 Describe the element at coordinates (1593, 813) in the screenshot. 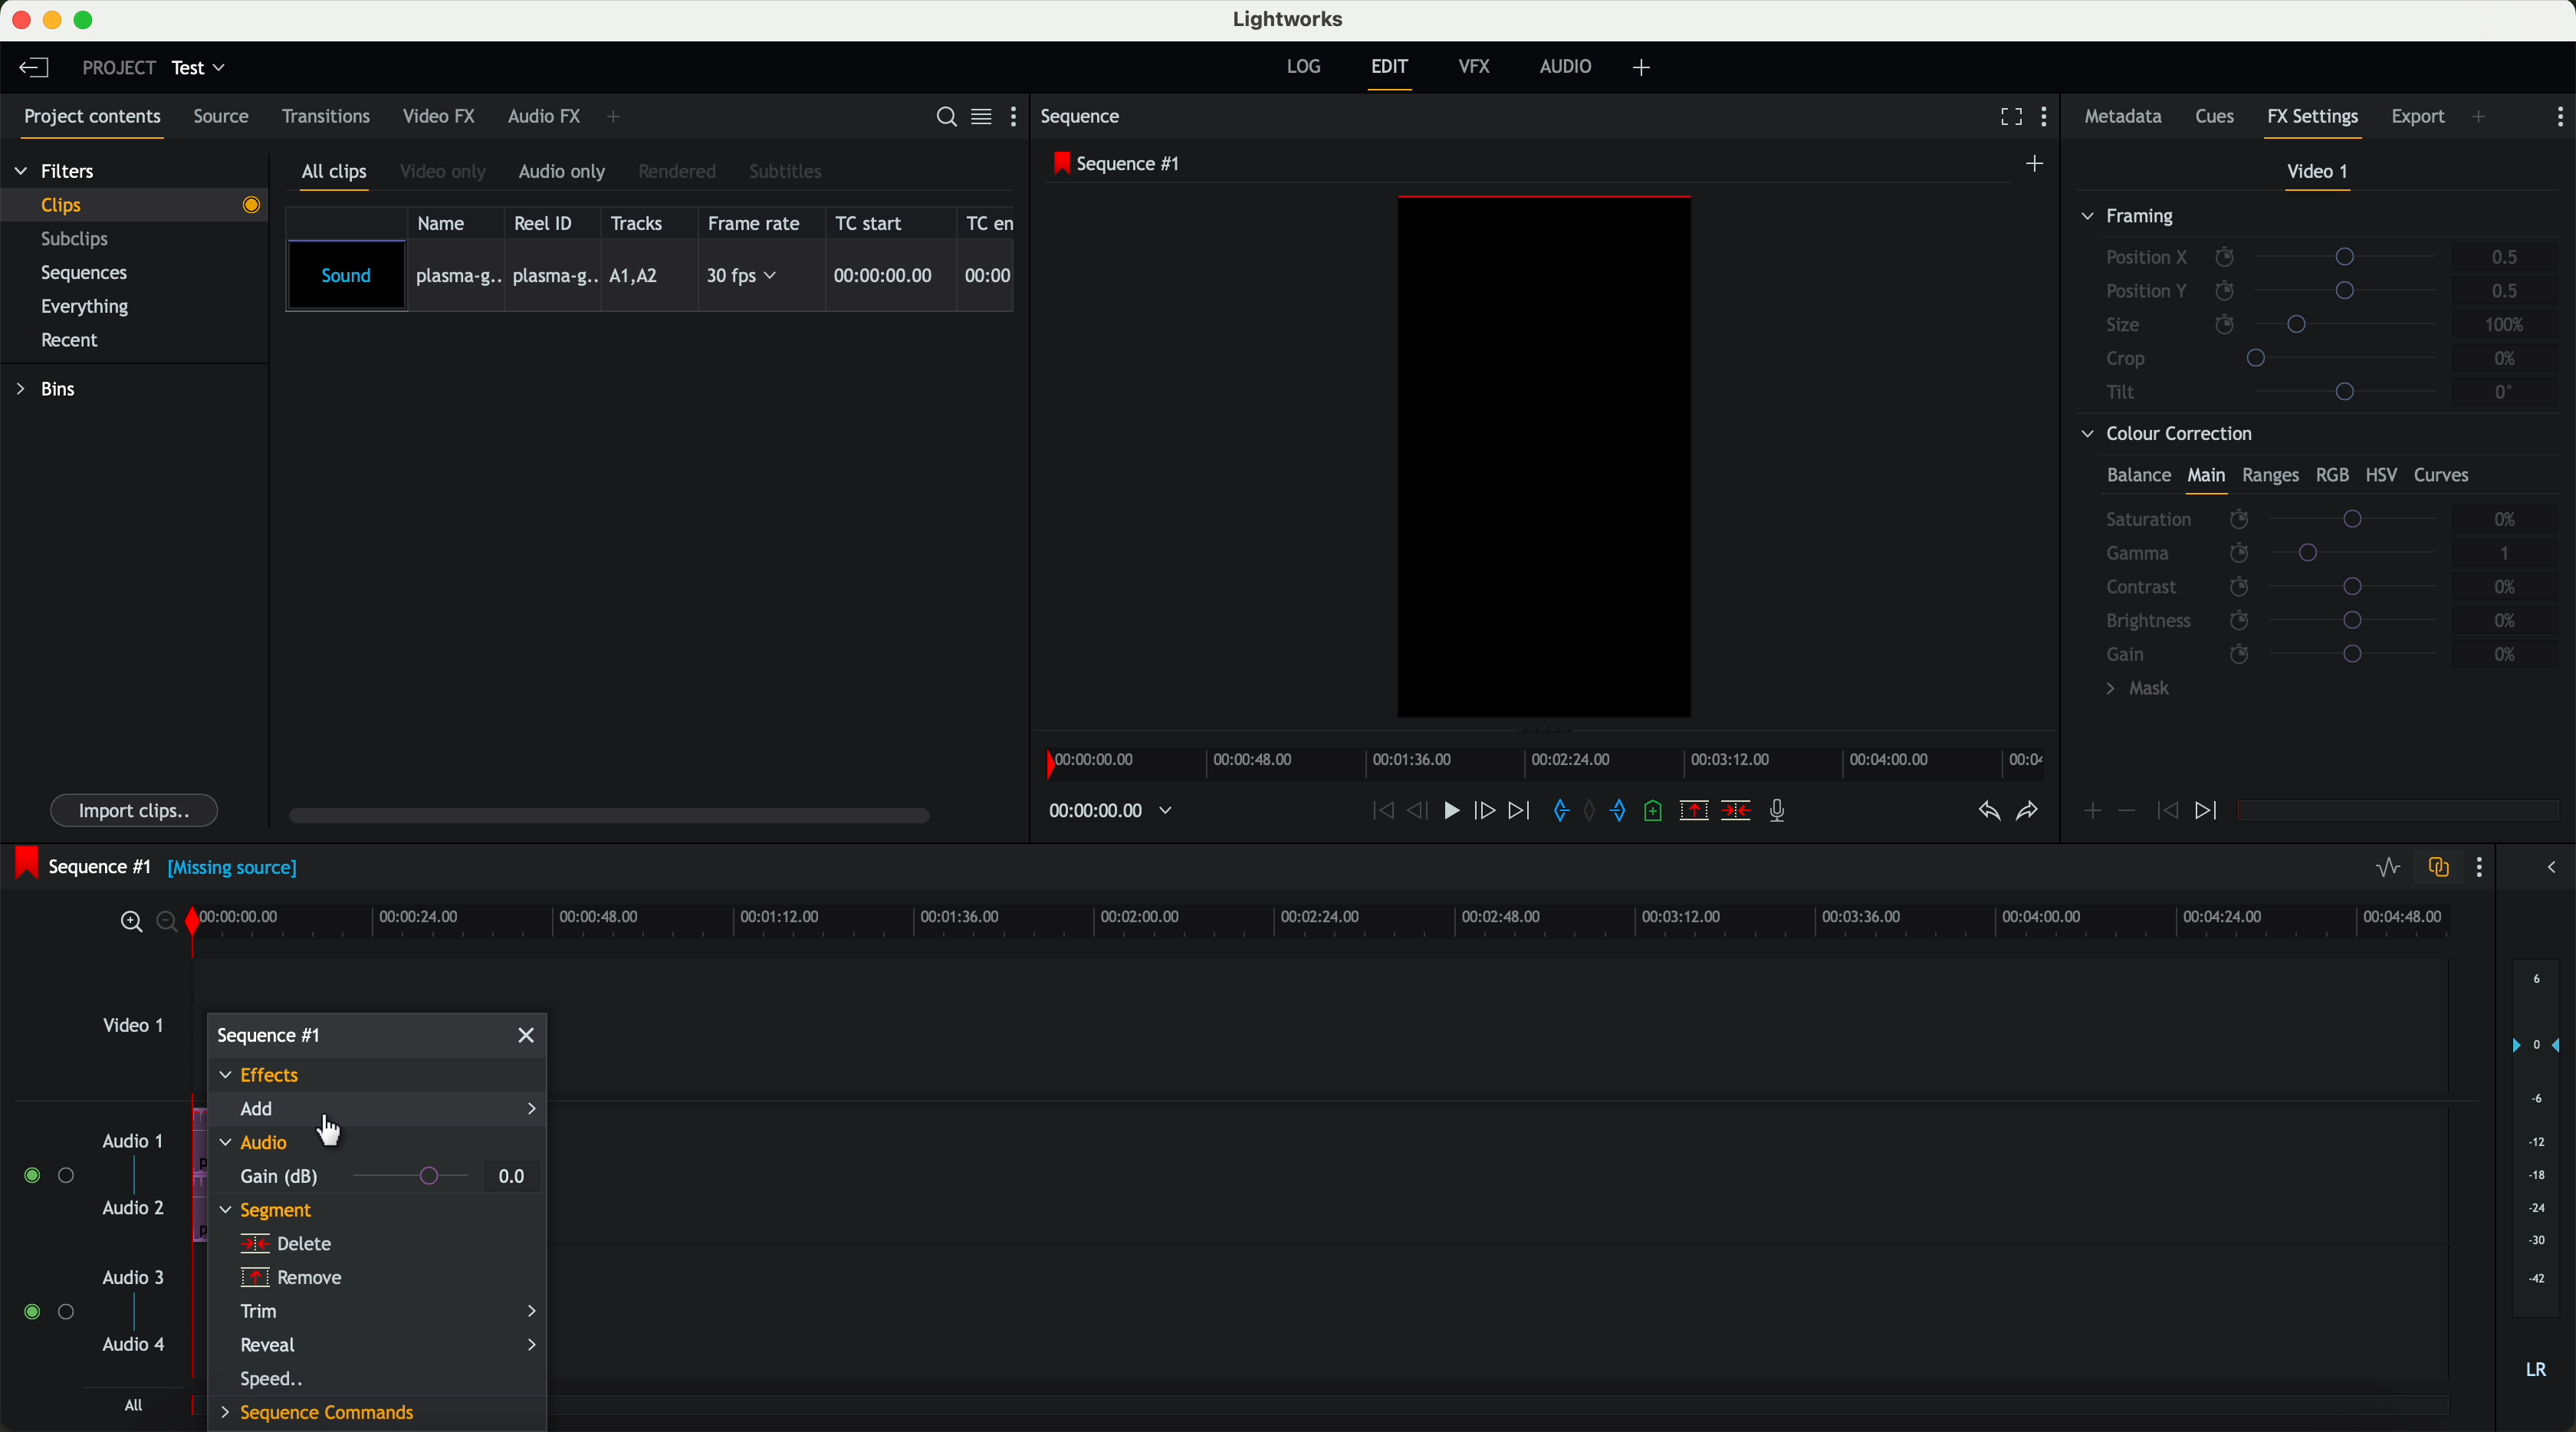

I see `clear all marks` at that location.